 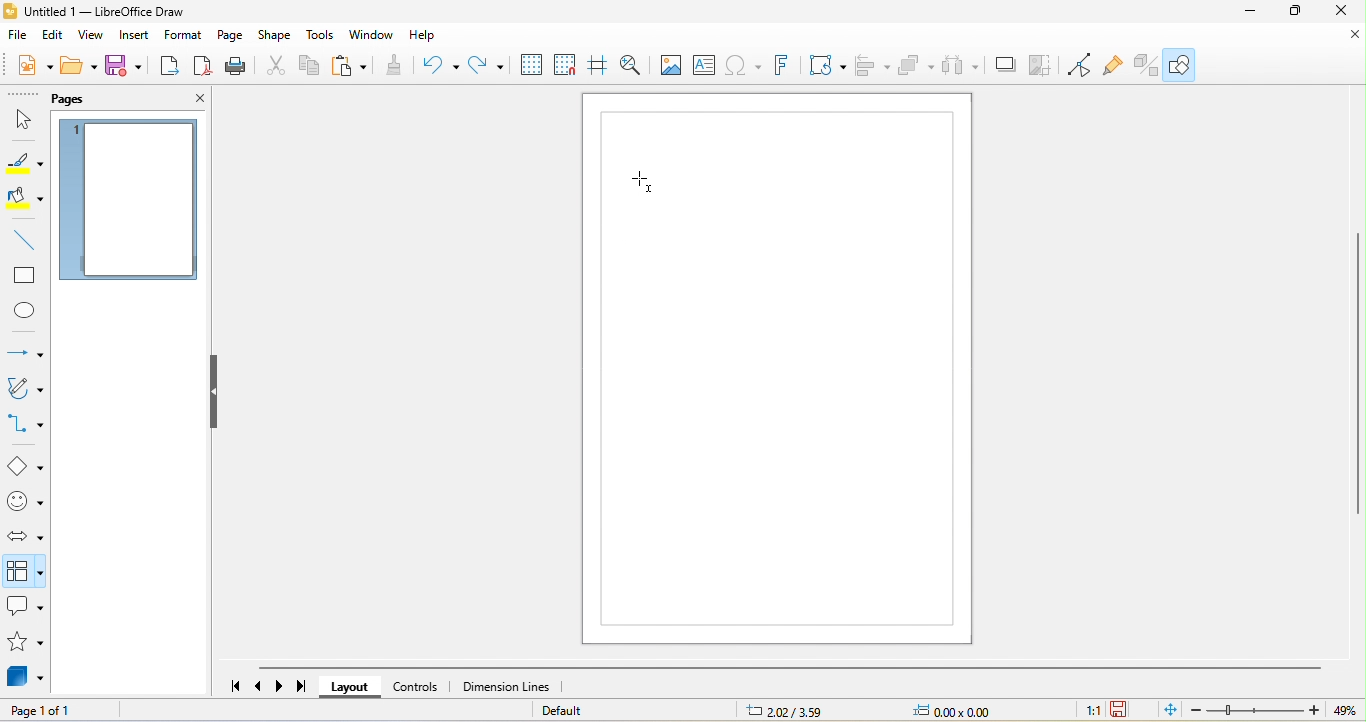 I want to click on file, so click(x=20, y=37).